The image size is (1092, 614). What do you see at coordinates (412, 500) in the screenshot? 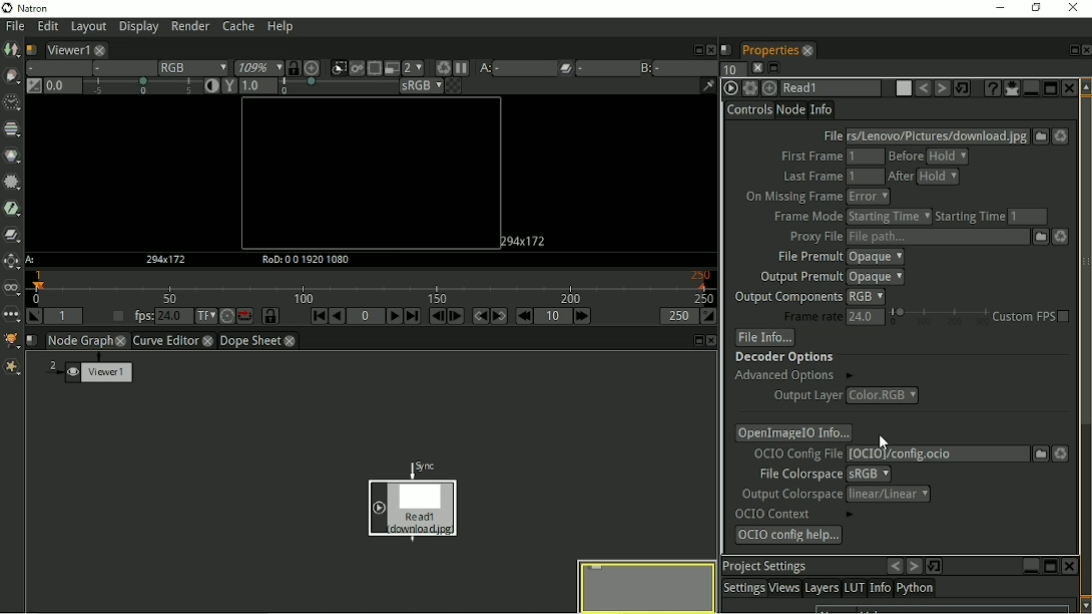
I see `Image node` at bounding box center [412, 500].